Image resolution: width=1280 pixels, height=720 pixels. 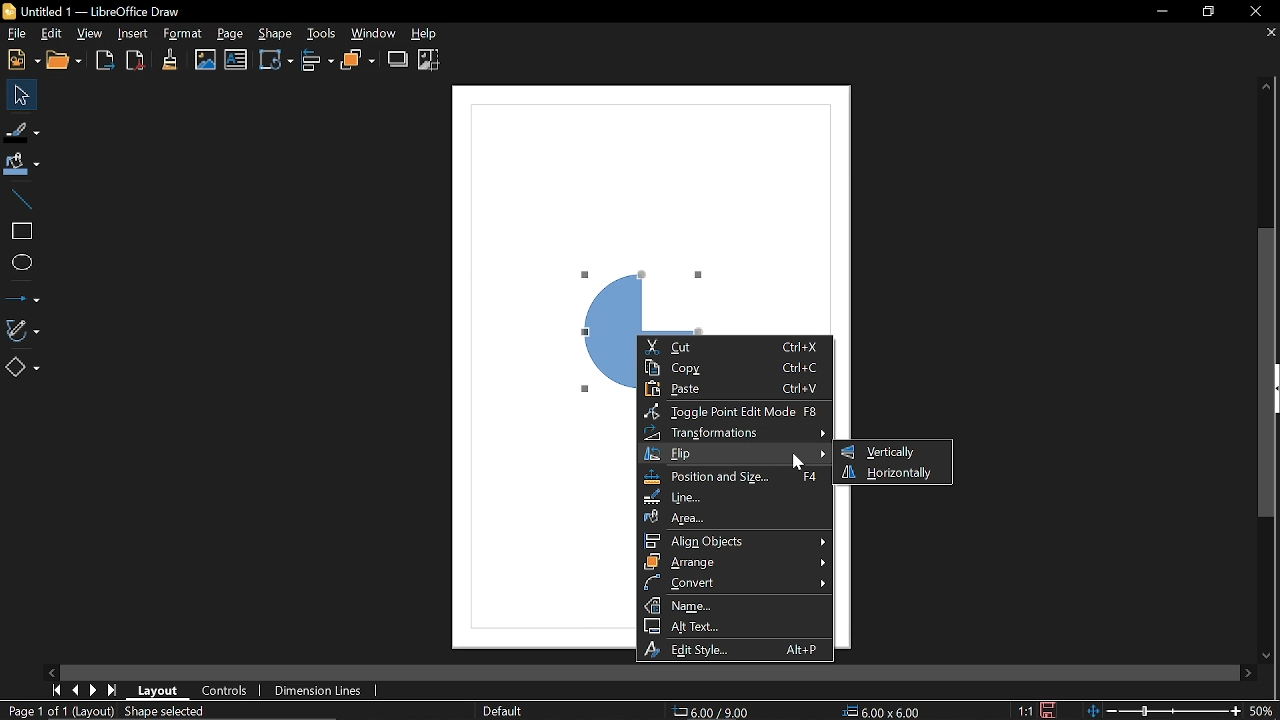 I want to click on Transformation, so click(x=733, y=433).